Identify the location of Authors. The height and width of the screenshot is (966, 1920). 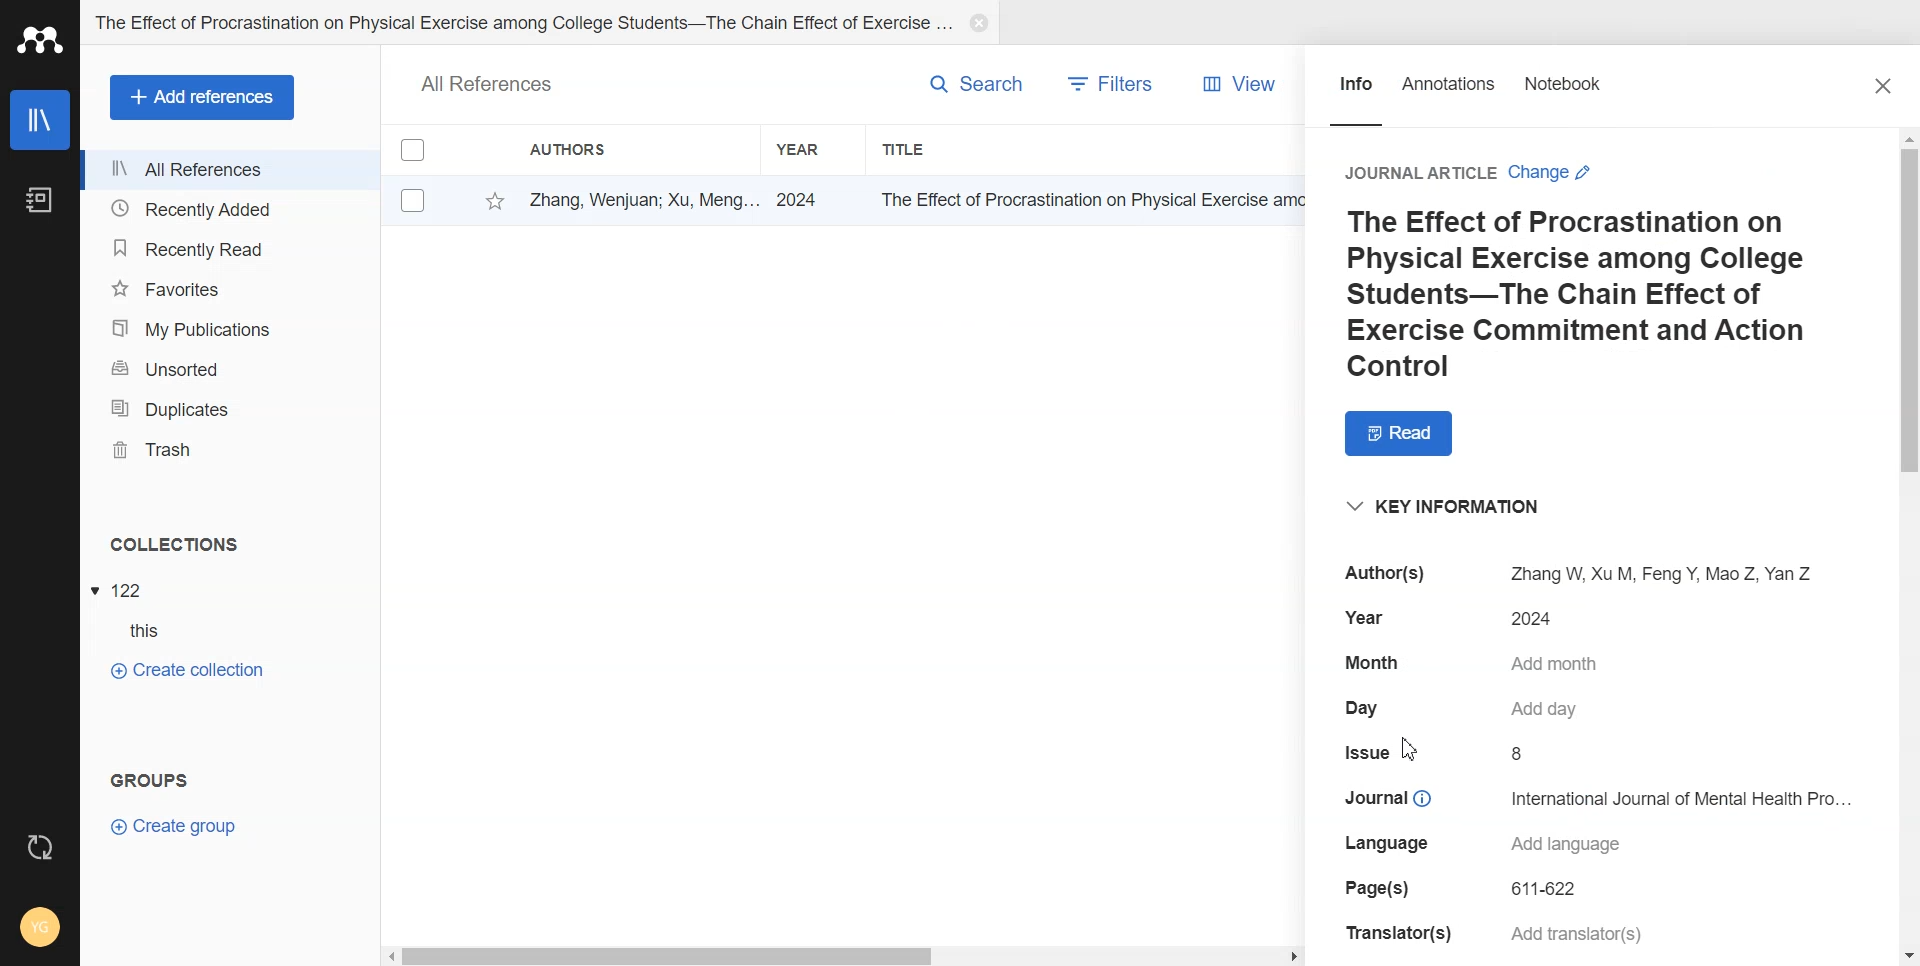
(605, 150).